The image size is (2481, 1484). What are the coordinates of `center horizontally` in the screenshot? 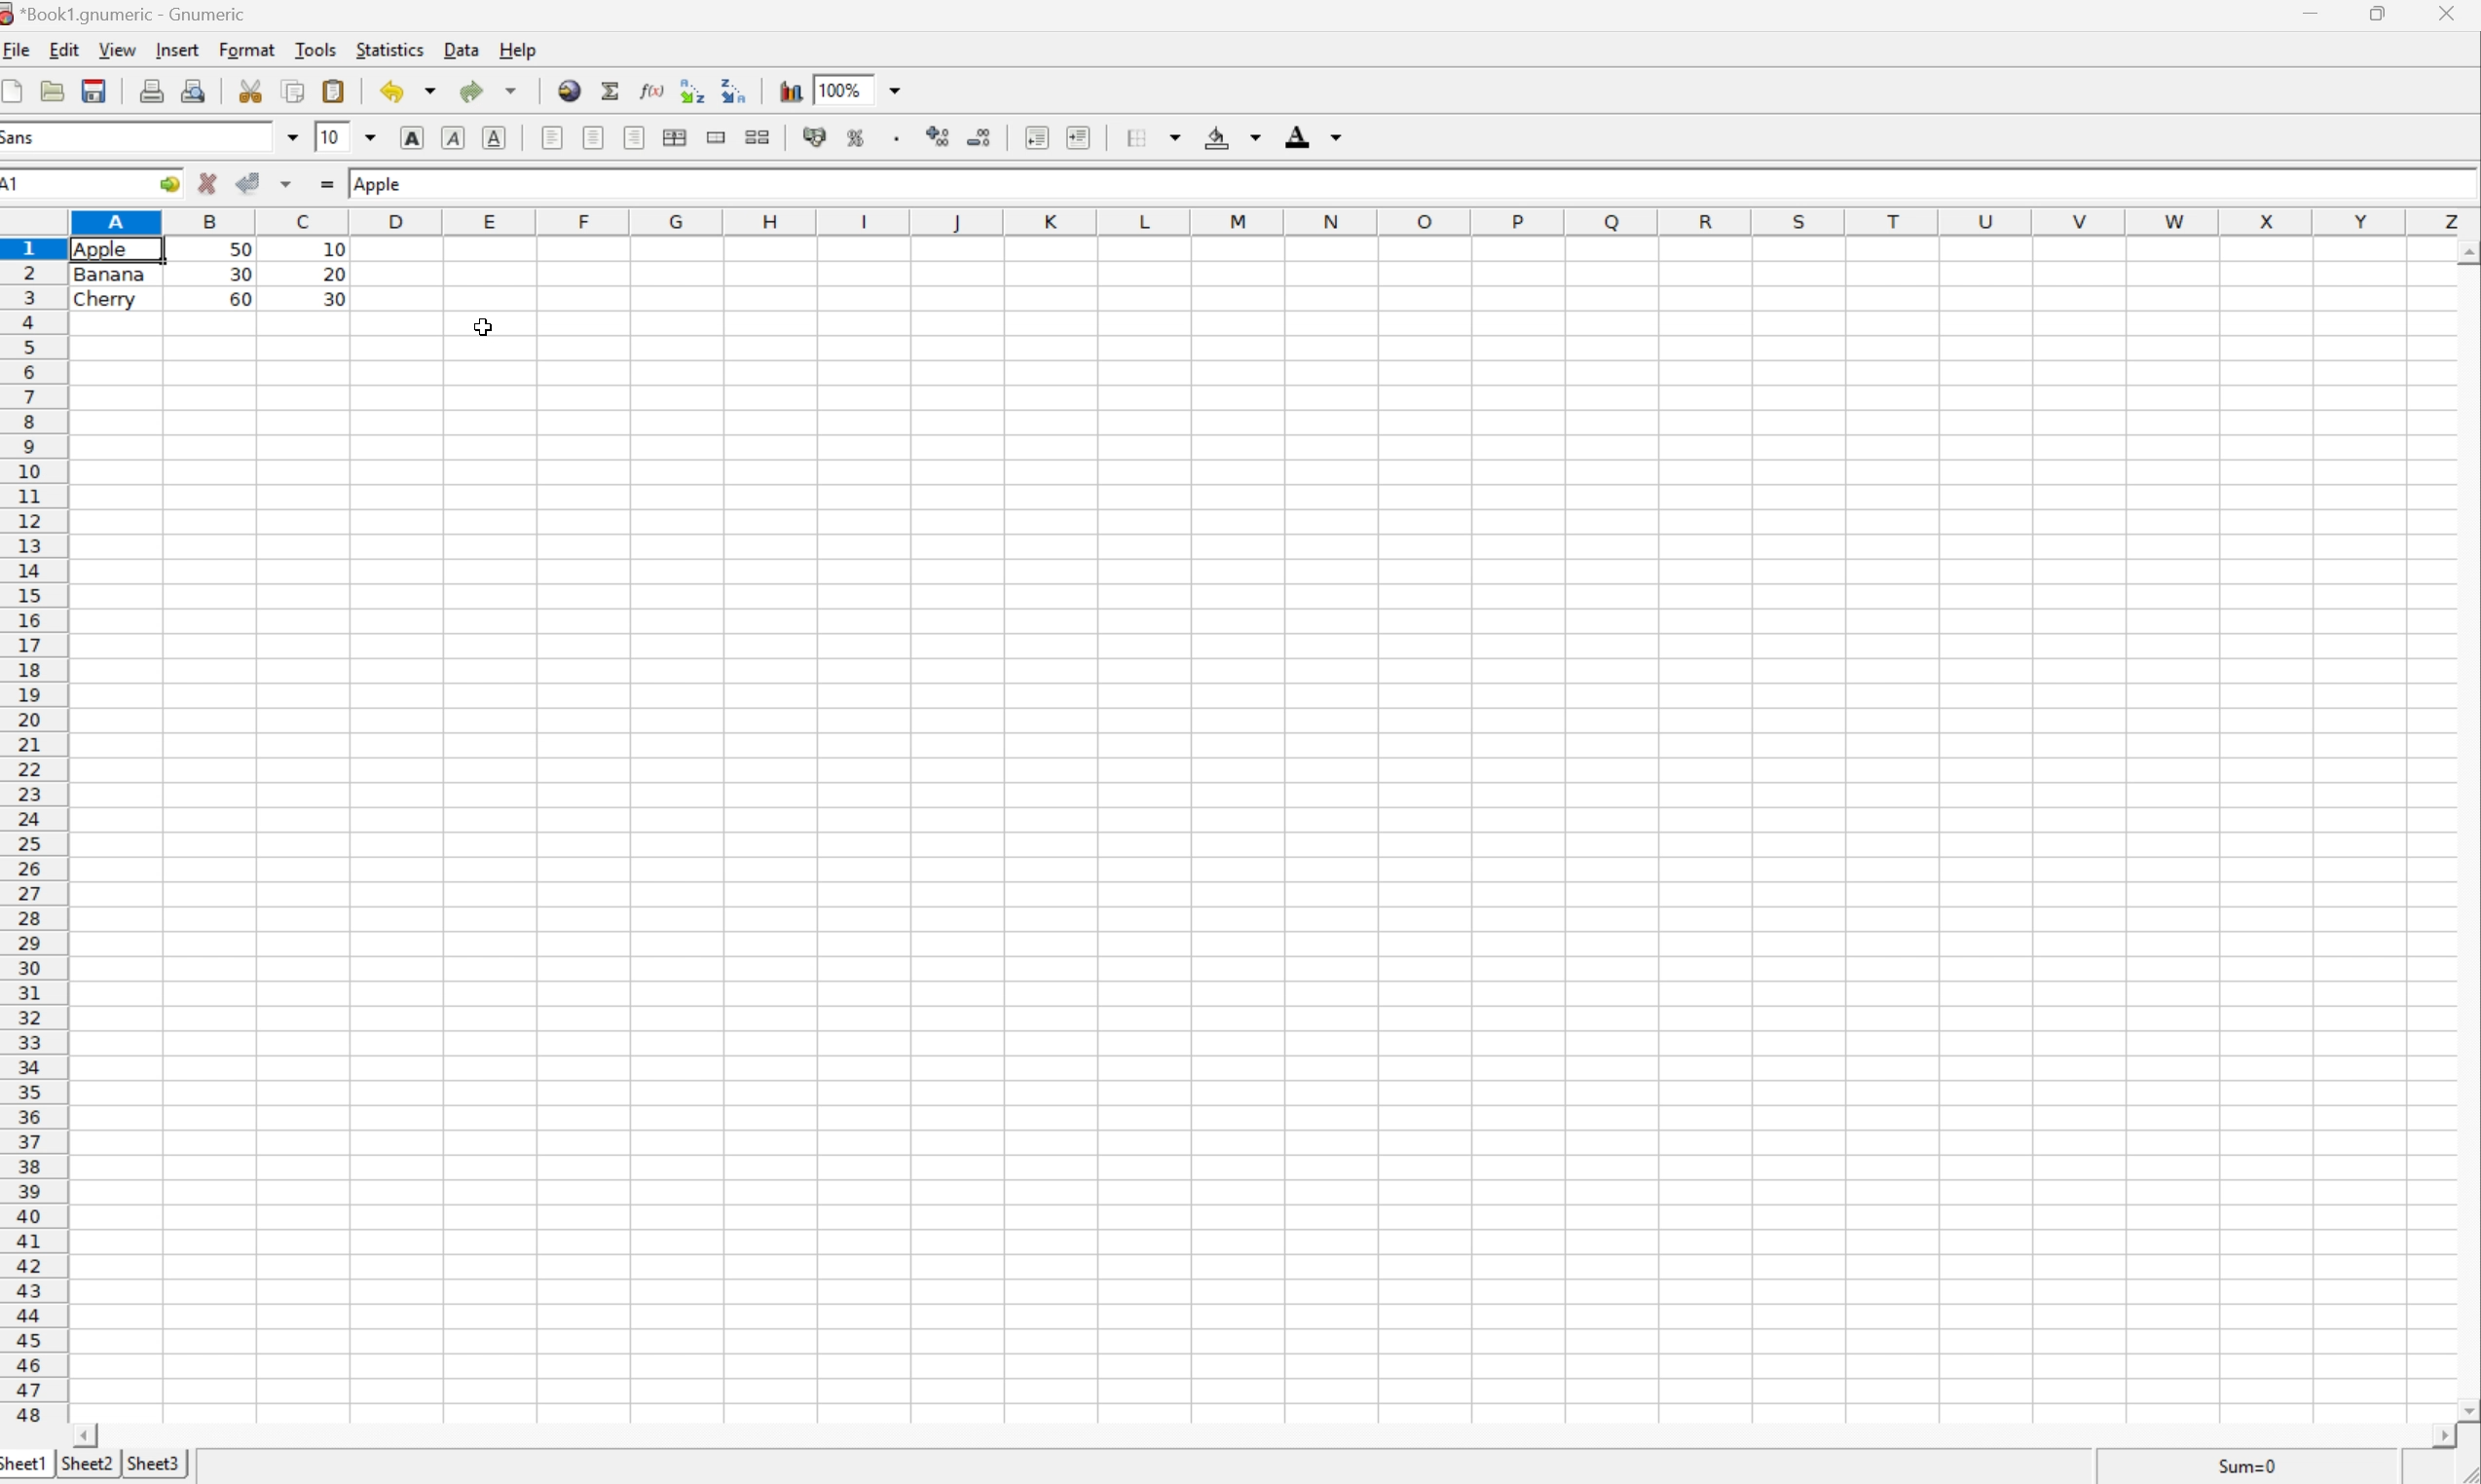 It's located at (675, 137).